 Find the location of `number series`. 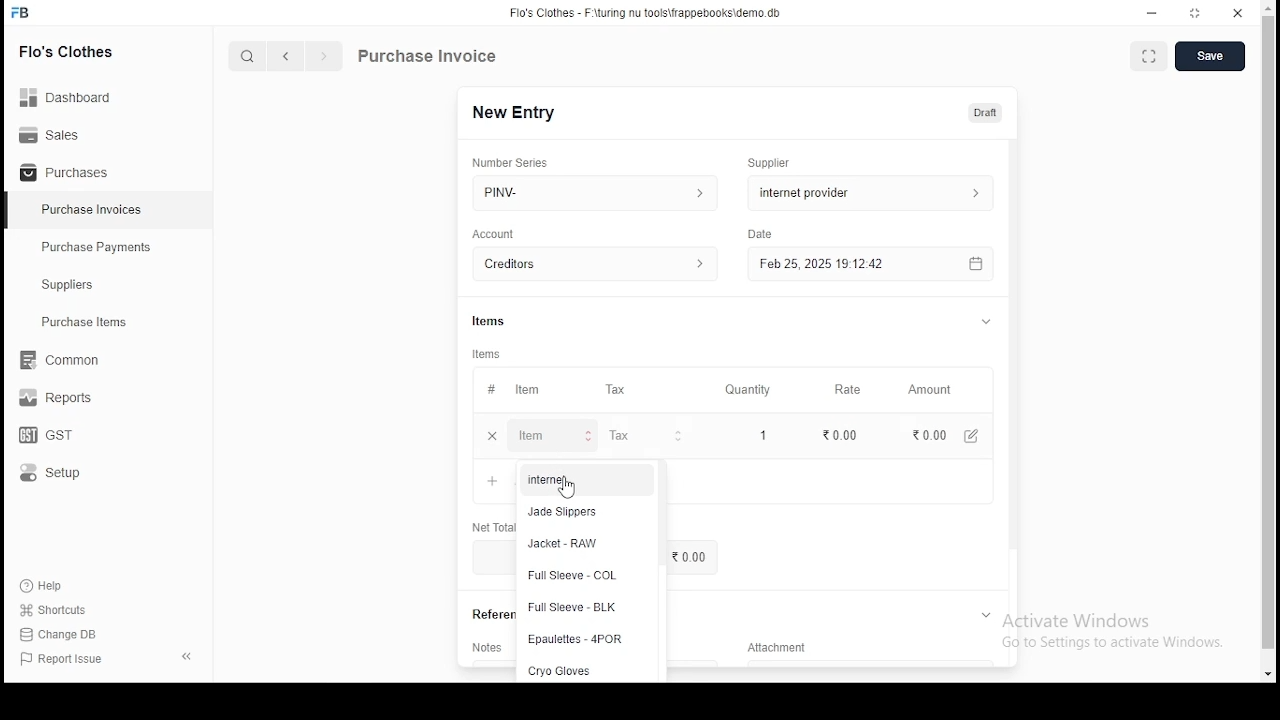

number series is located at coordinates (519, 162).